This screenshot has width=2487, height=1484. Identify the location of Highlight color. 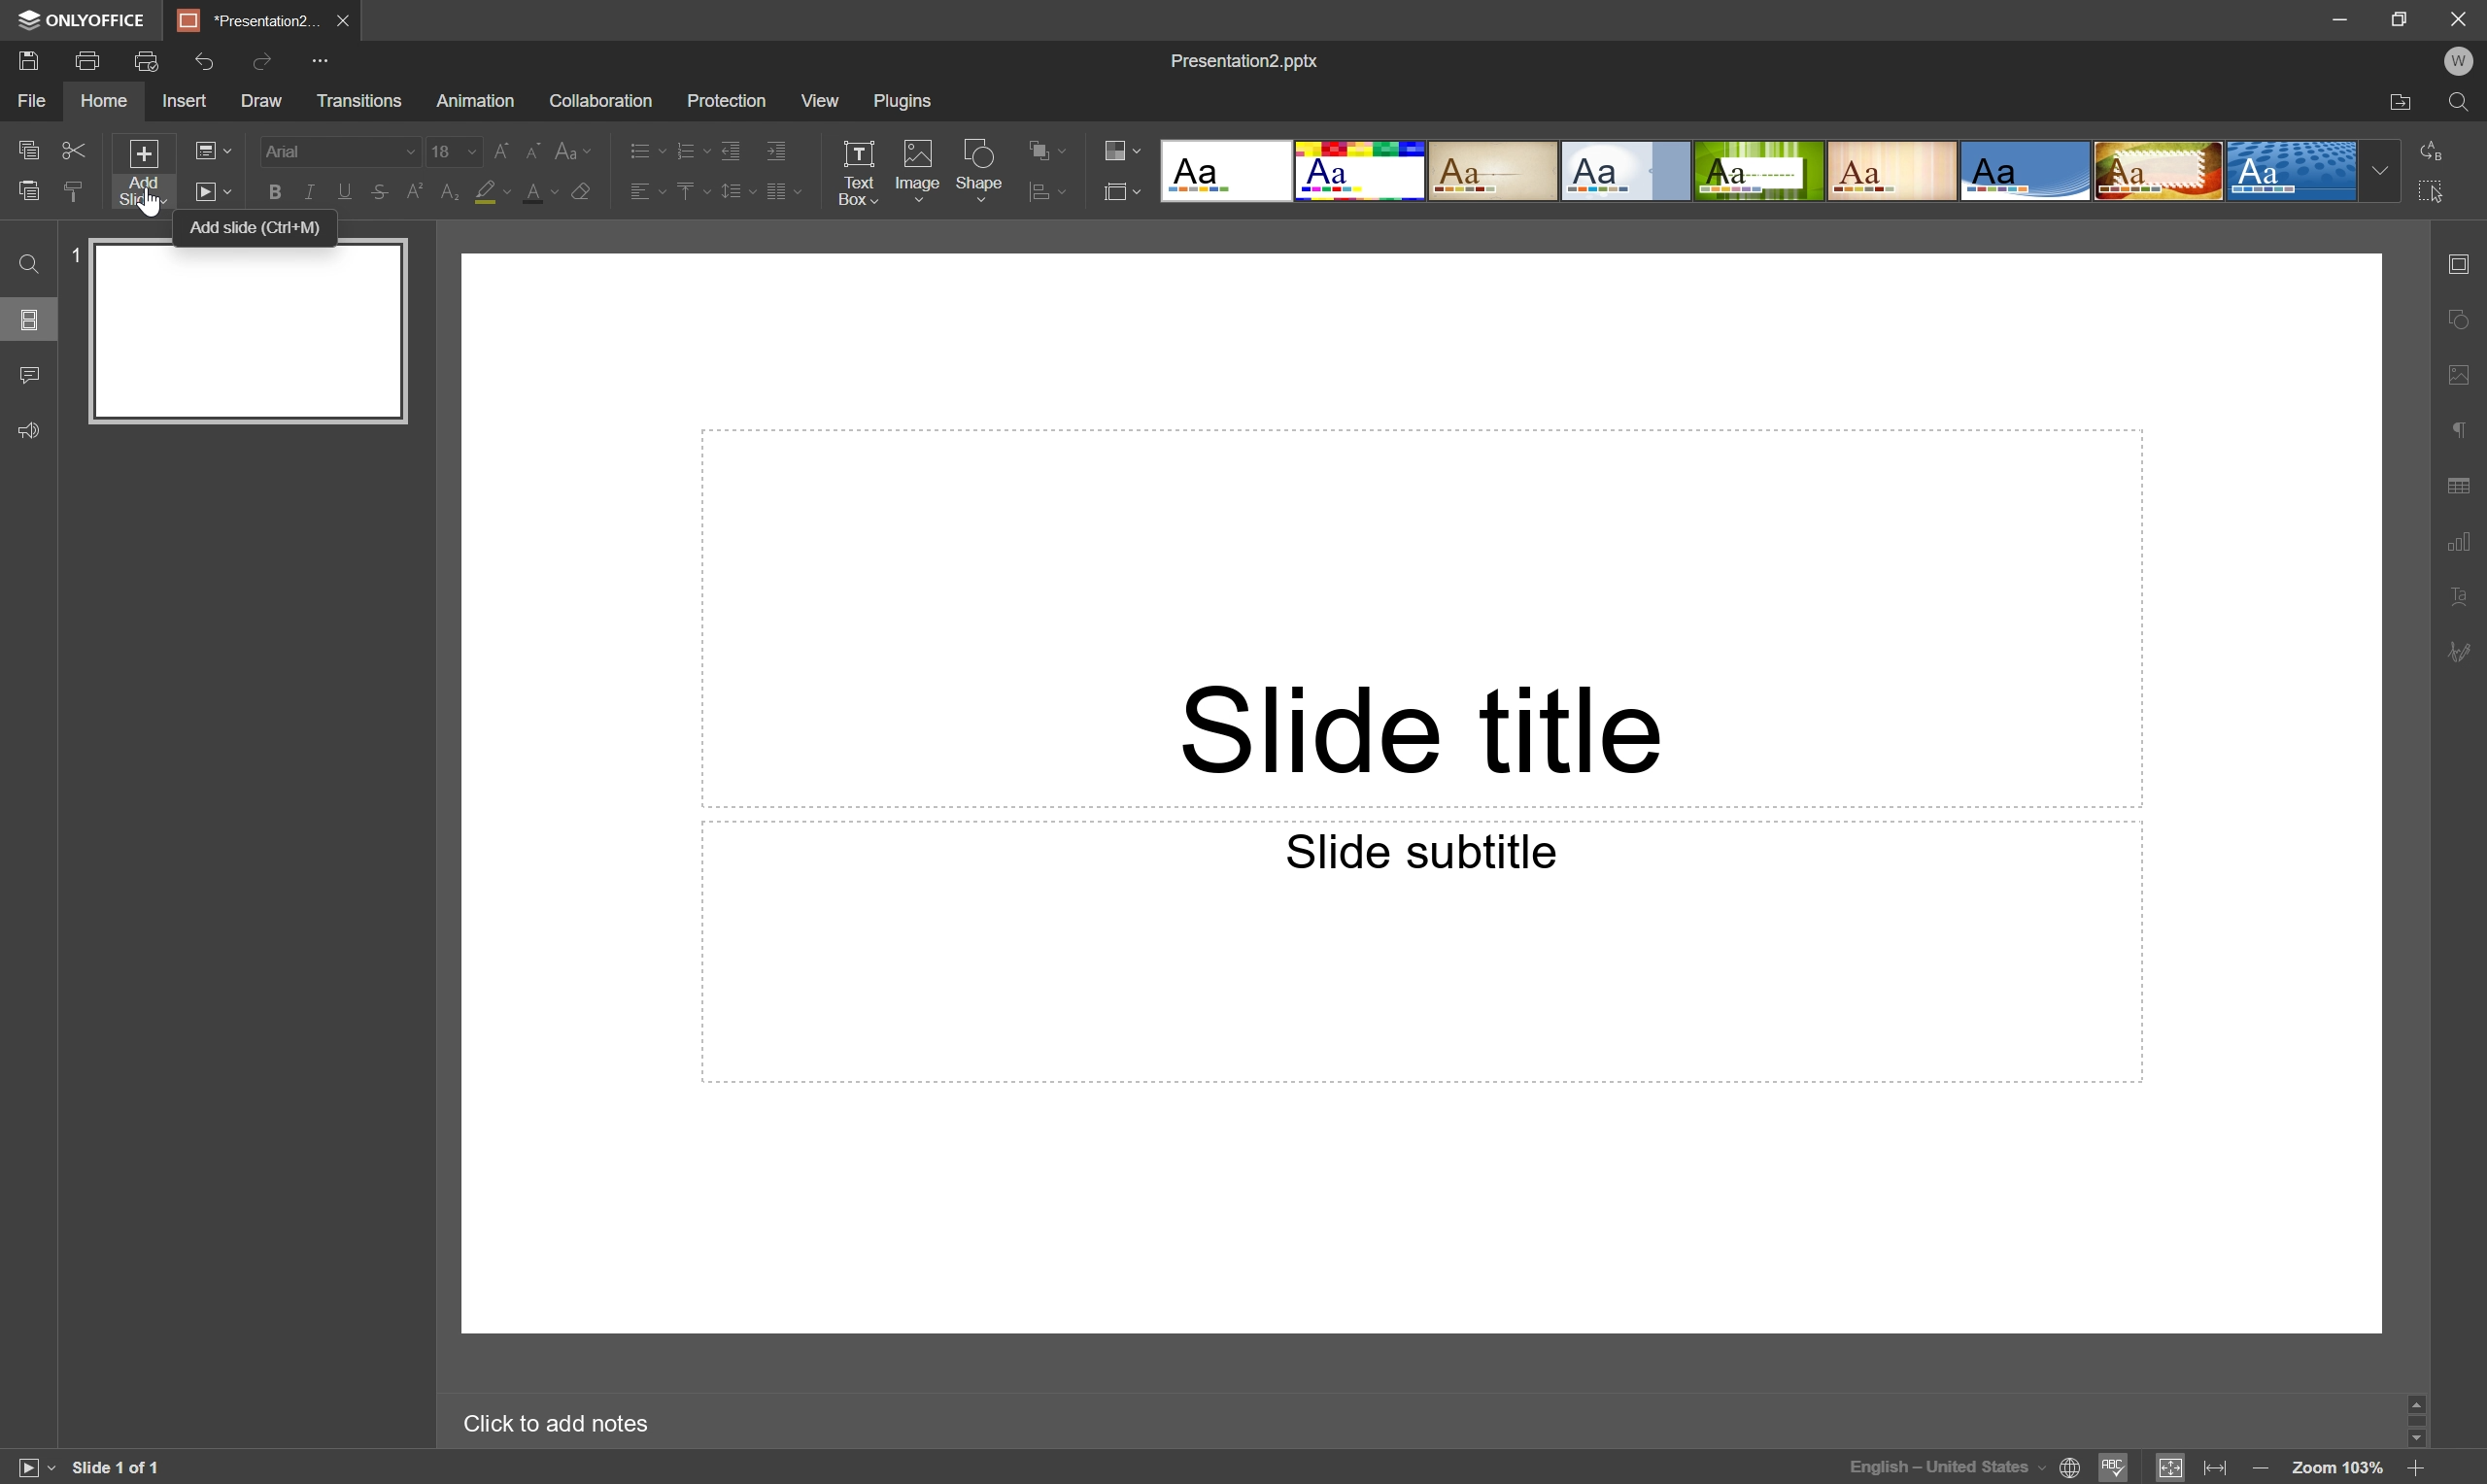
(494, 192).